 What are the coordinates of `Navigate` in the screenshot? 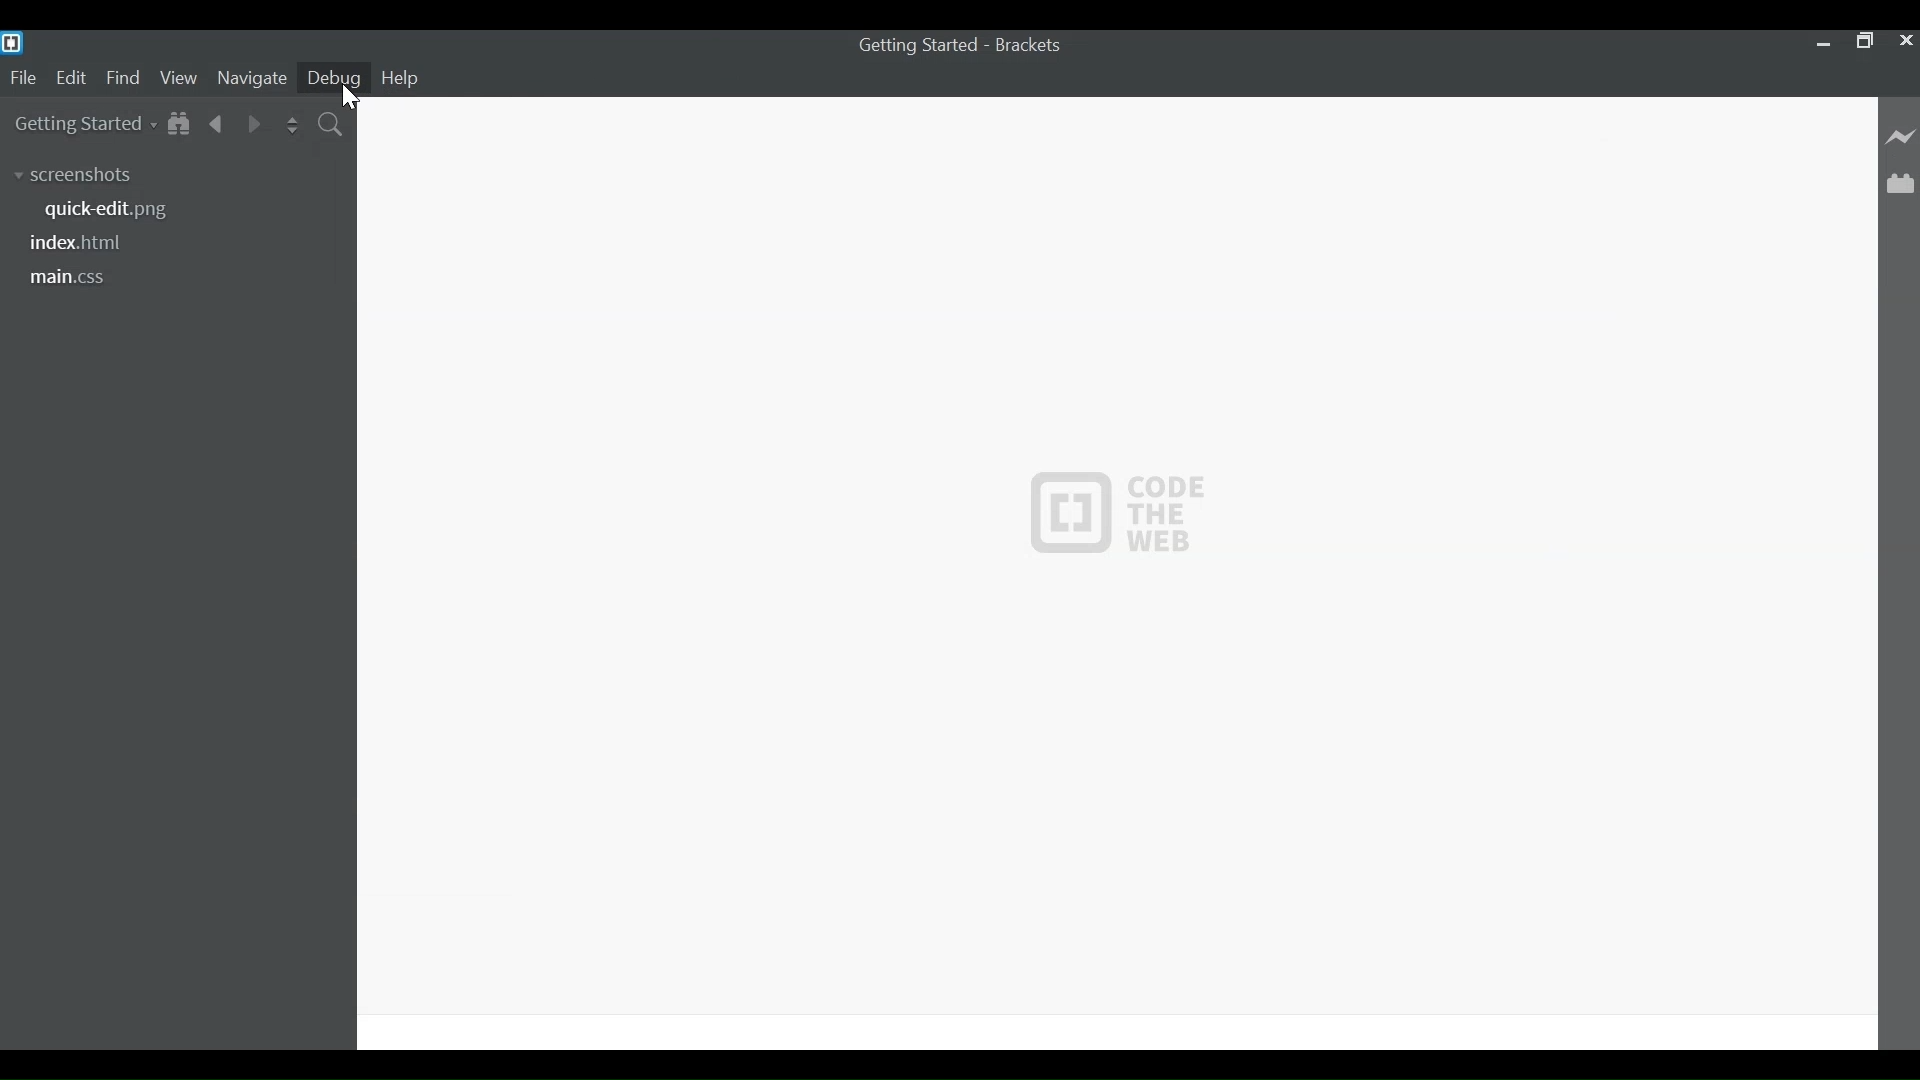 It's located at (251, 78).